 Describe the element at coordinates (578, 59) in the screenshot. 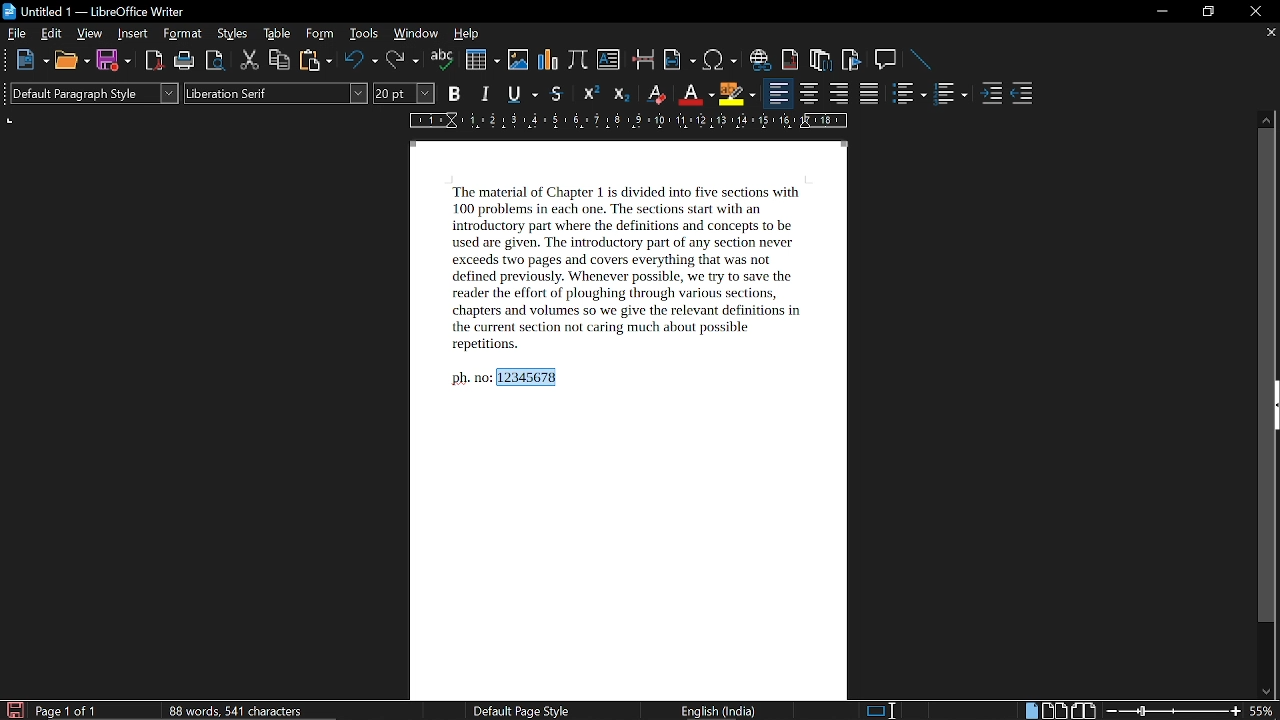

I see `insert formula` at that location.